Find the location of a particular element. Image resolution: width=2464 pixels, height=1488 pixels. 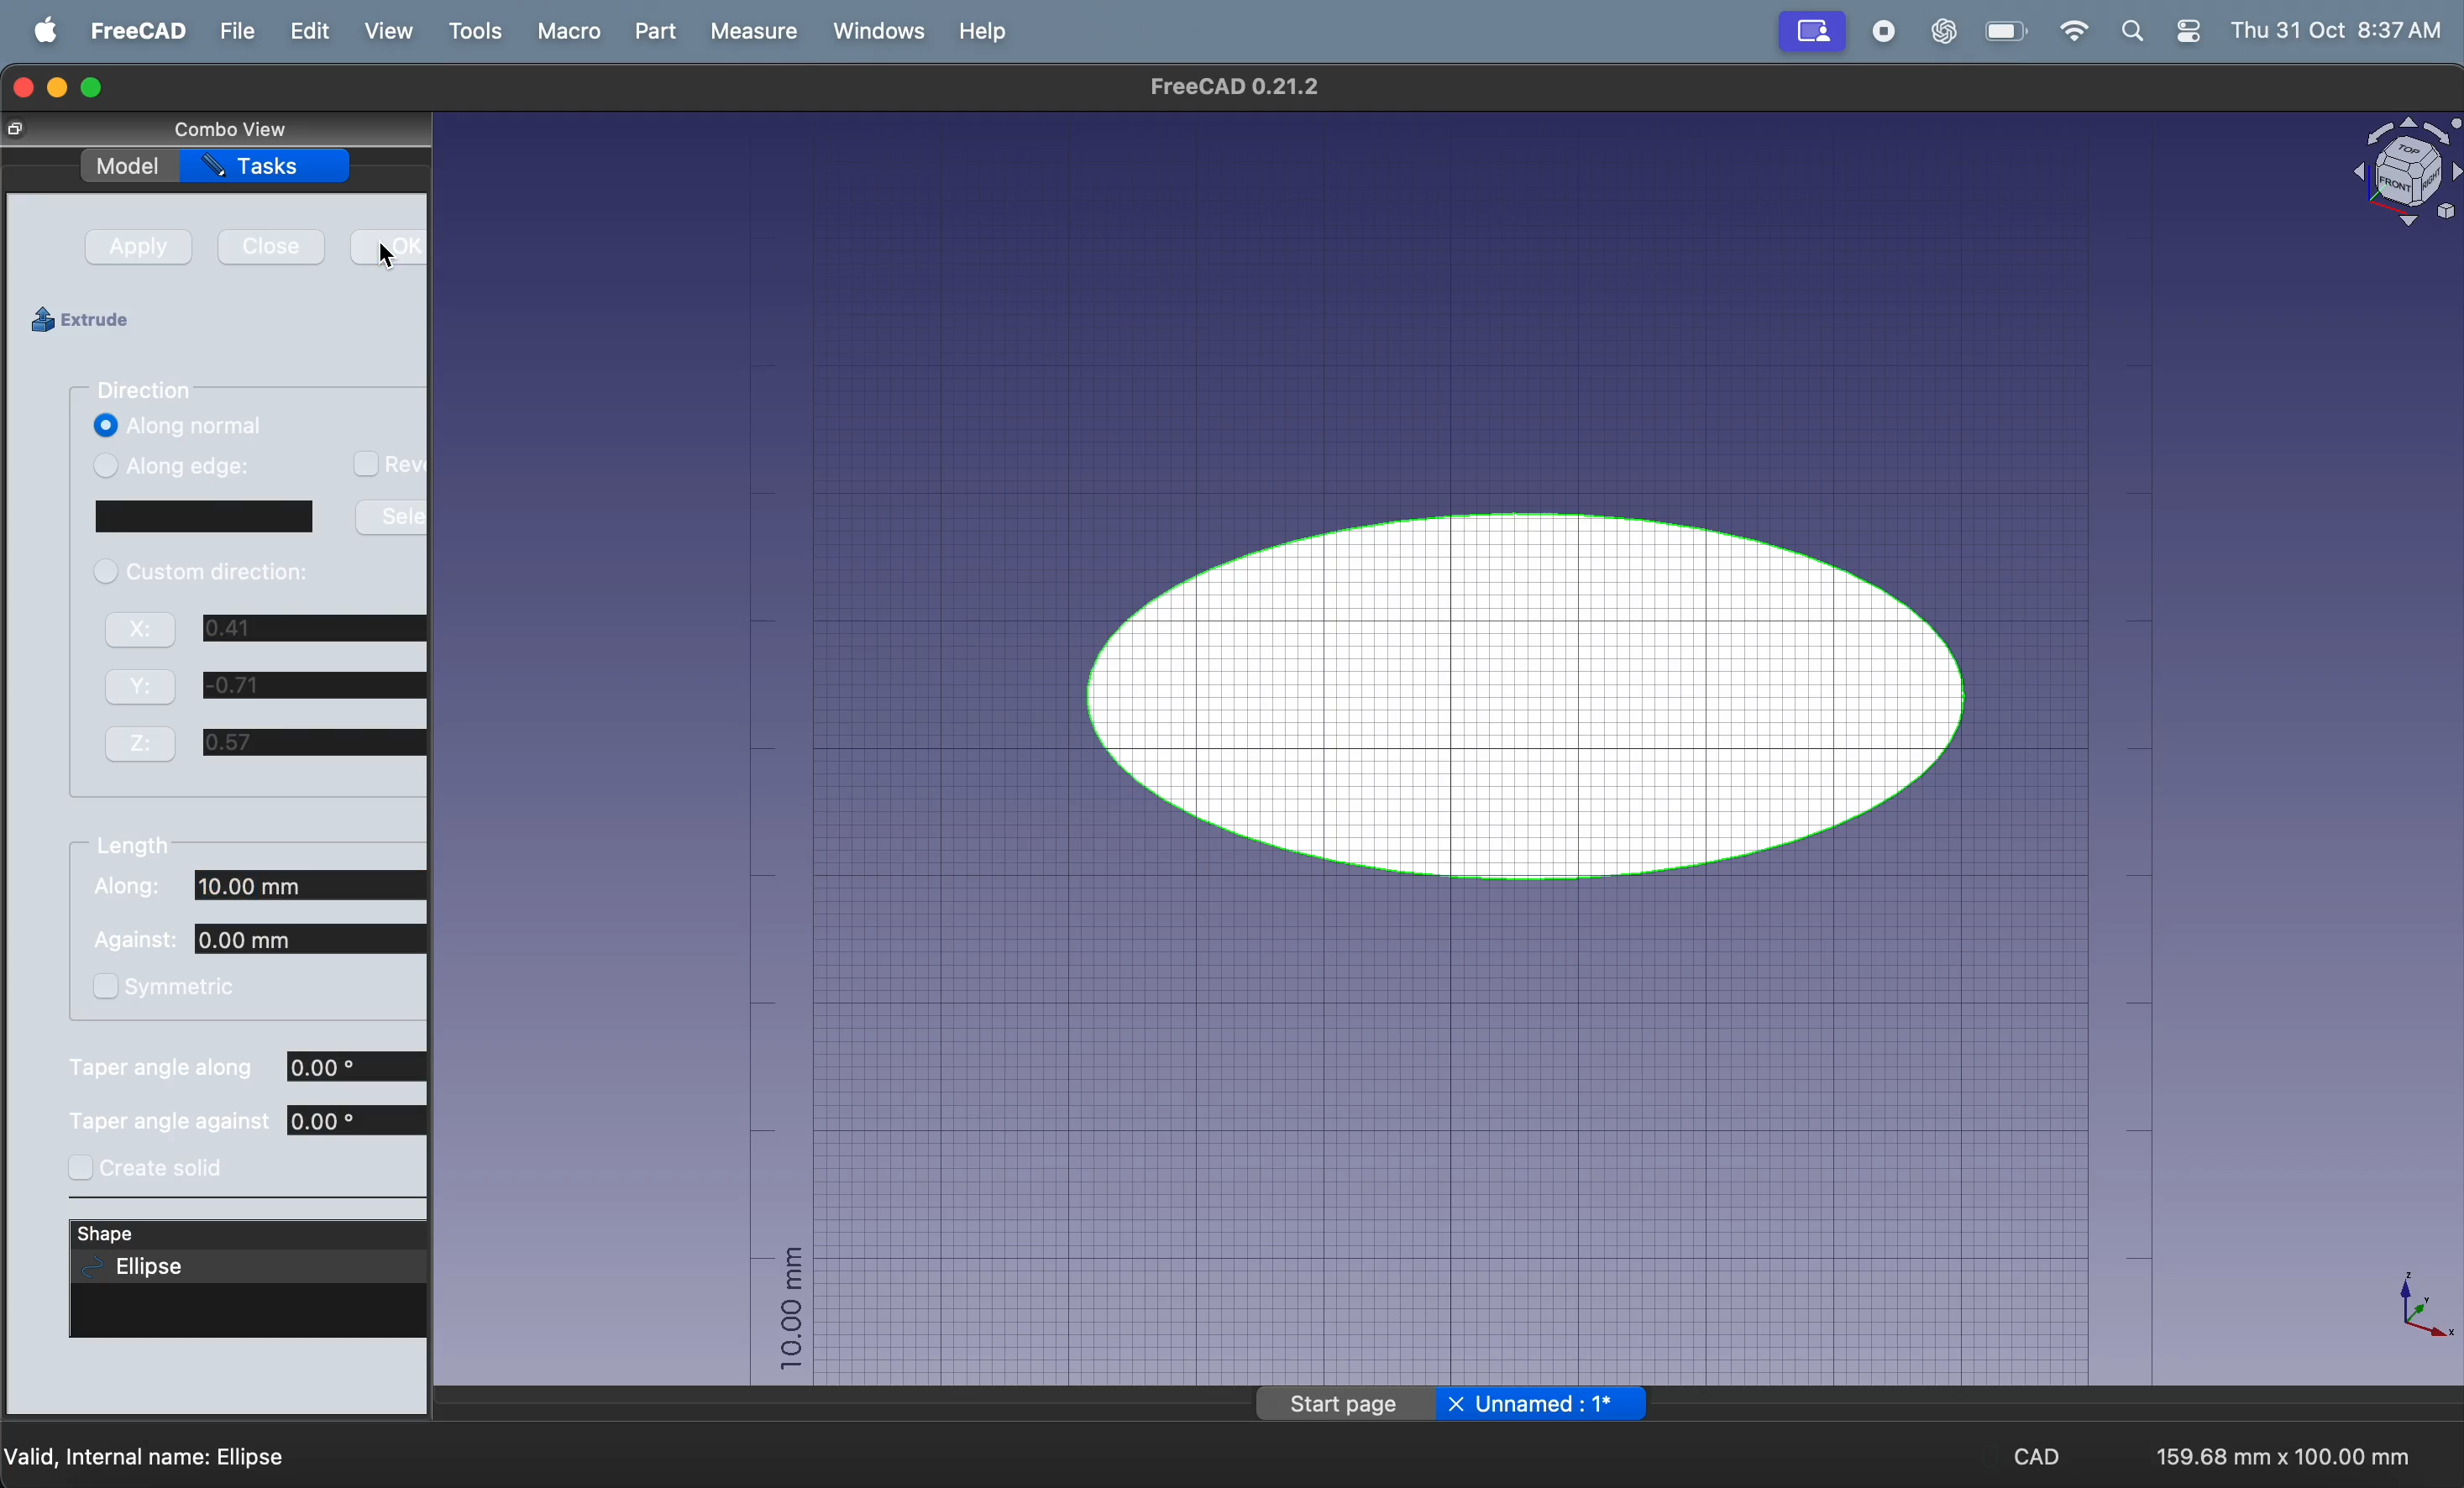

object title is located at coordinates (2379, 174).